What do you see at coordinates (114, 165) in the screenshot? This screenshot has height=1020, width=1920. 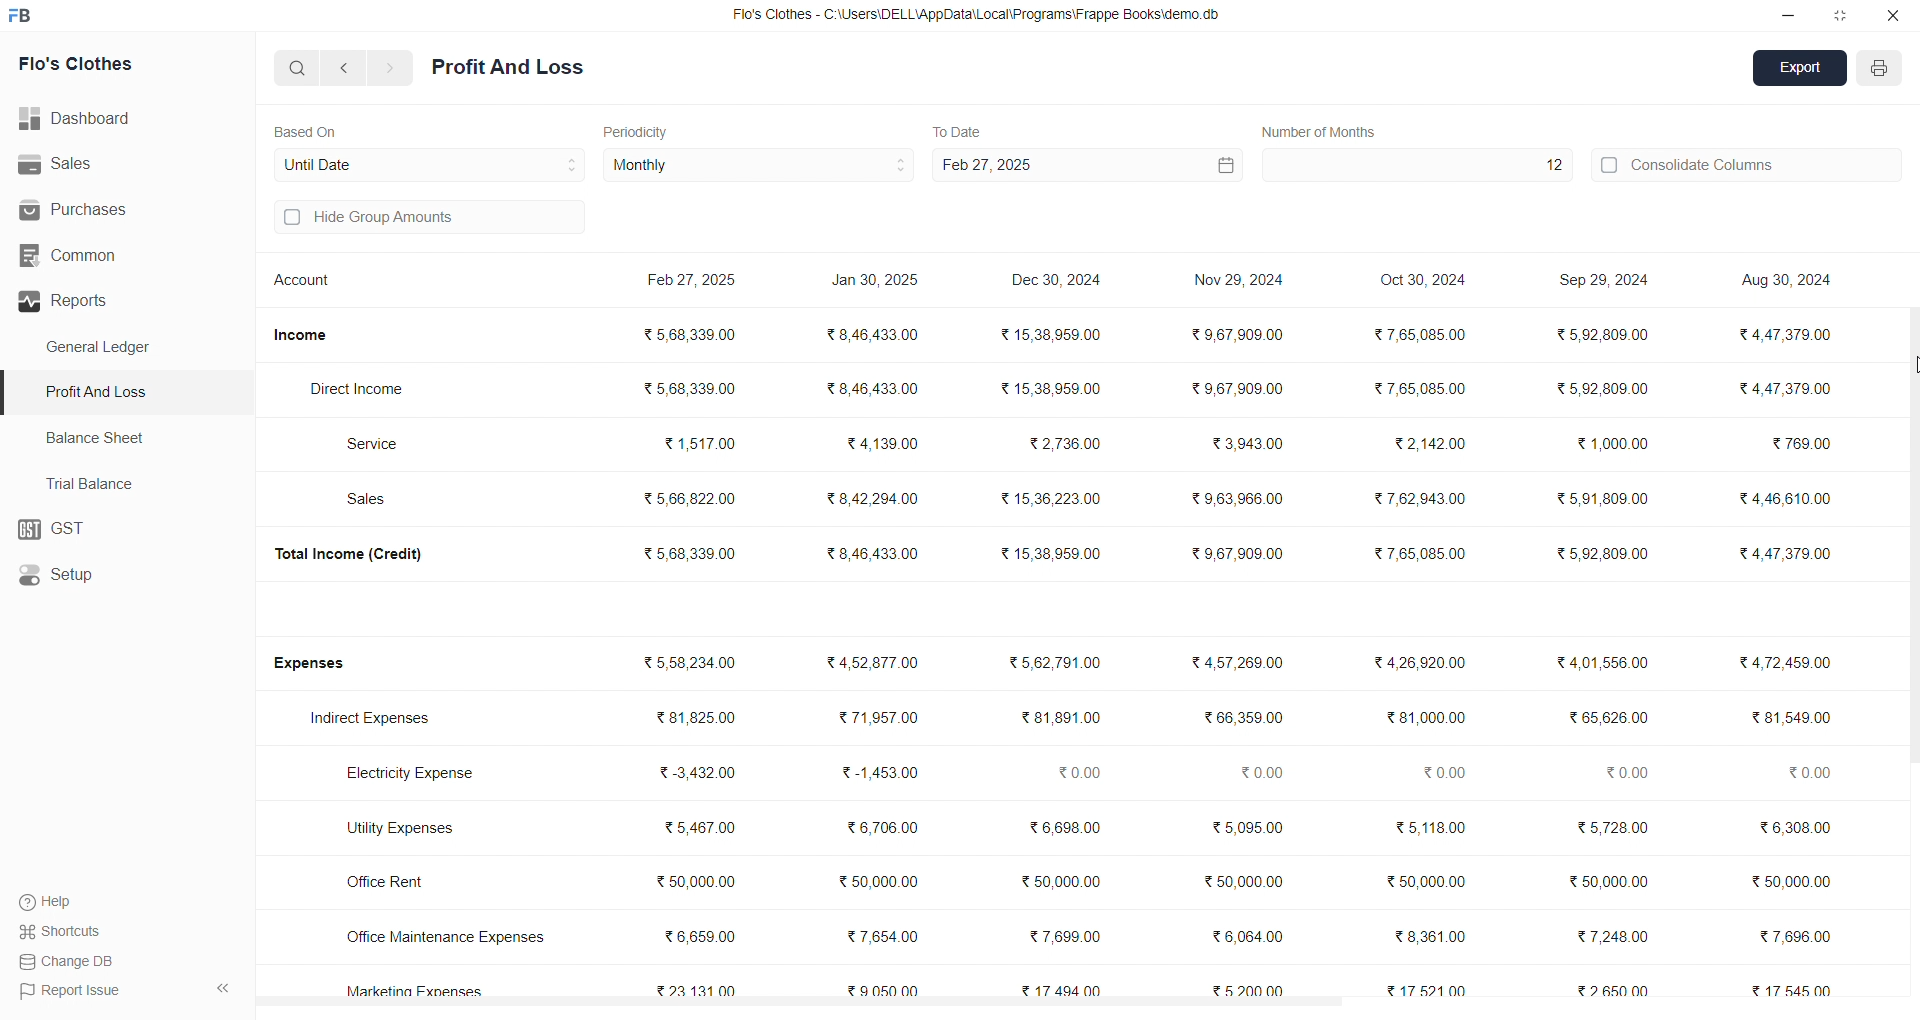 I see `Sales` at bounding box center [114, 165].